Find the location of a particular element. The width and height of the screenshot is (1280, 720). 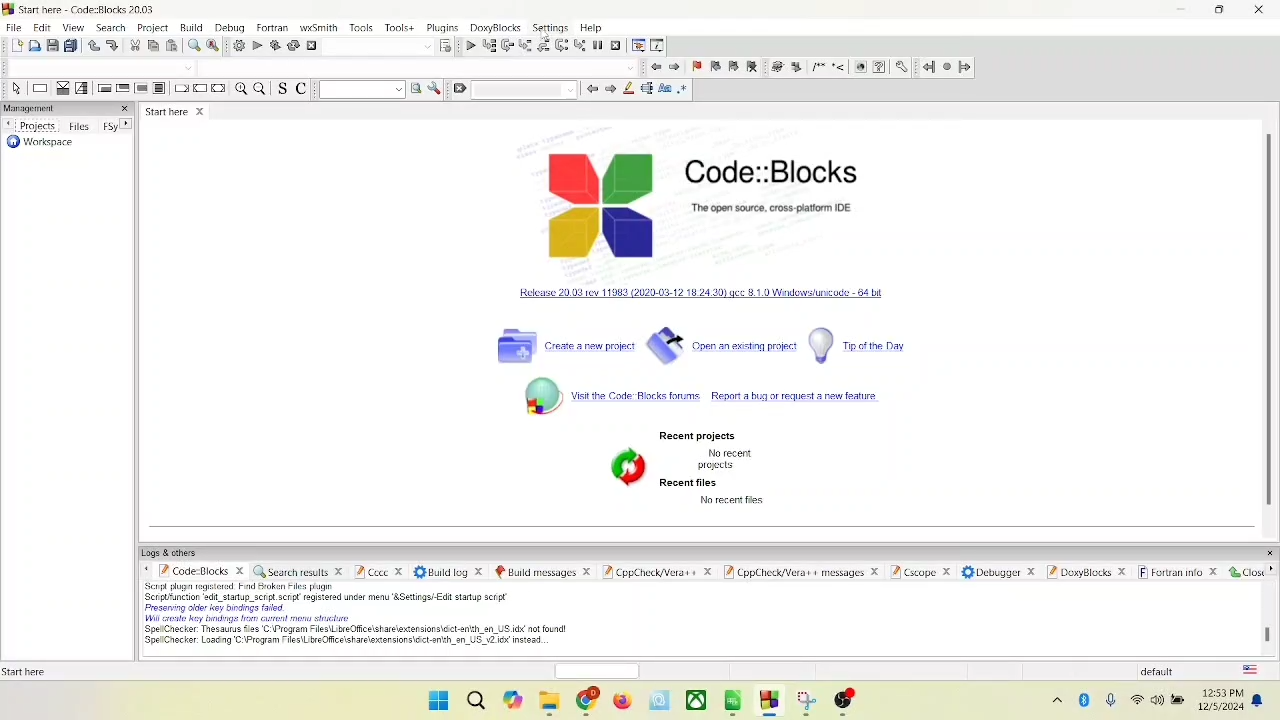

step out is located at coordinates (540, 46).